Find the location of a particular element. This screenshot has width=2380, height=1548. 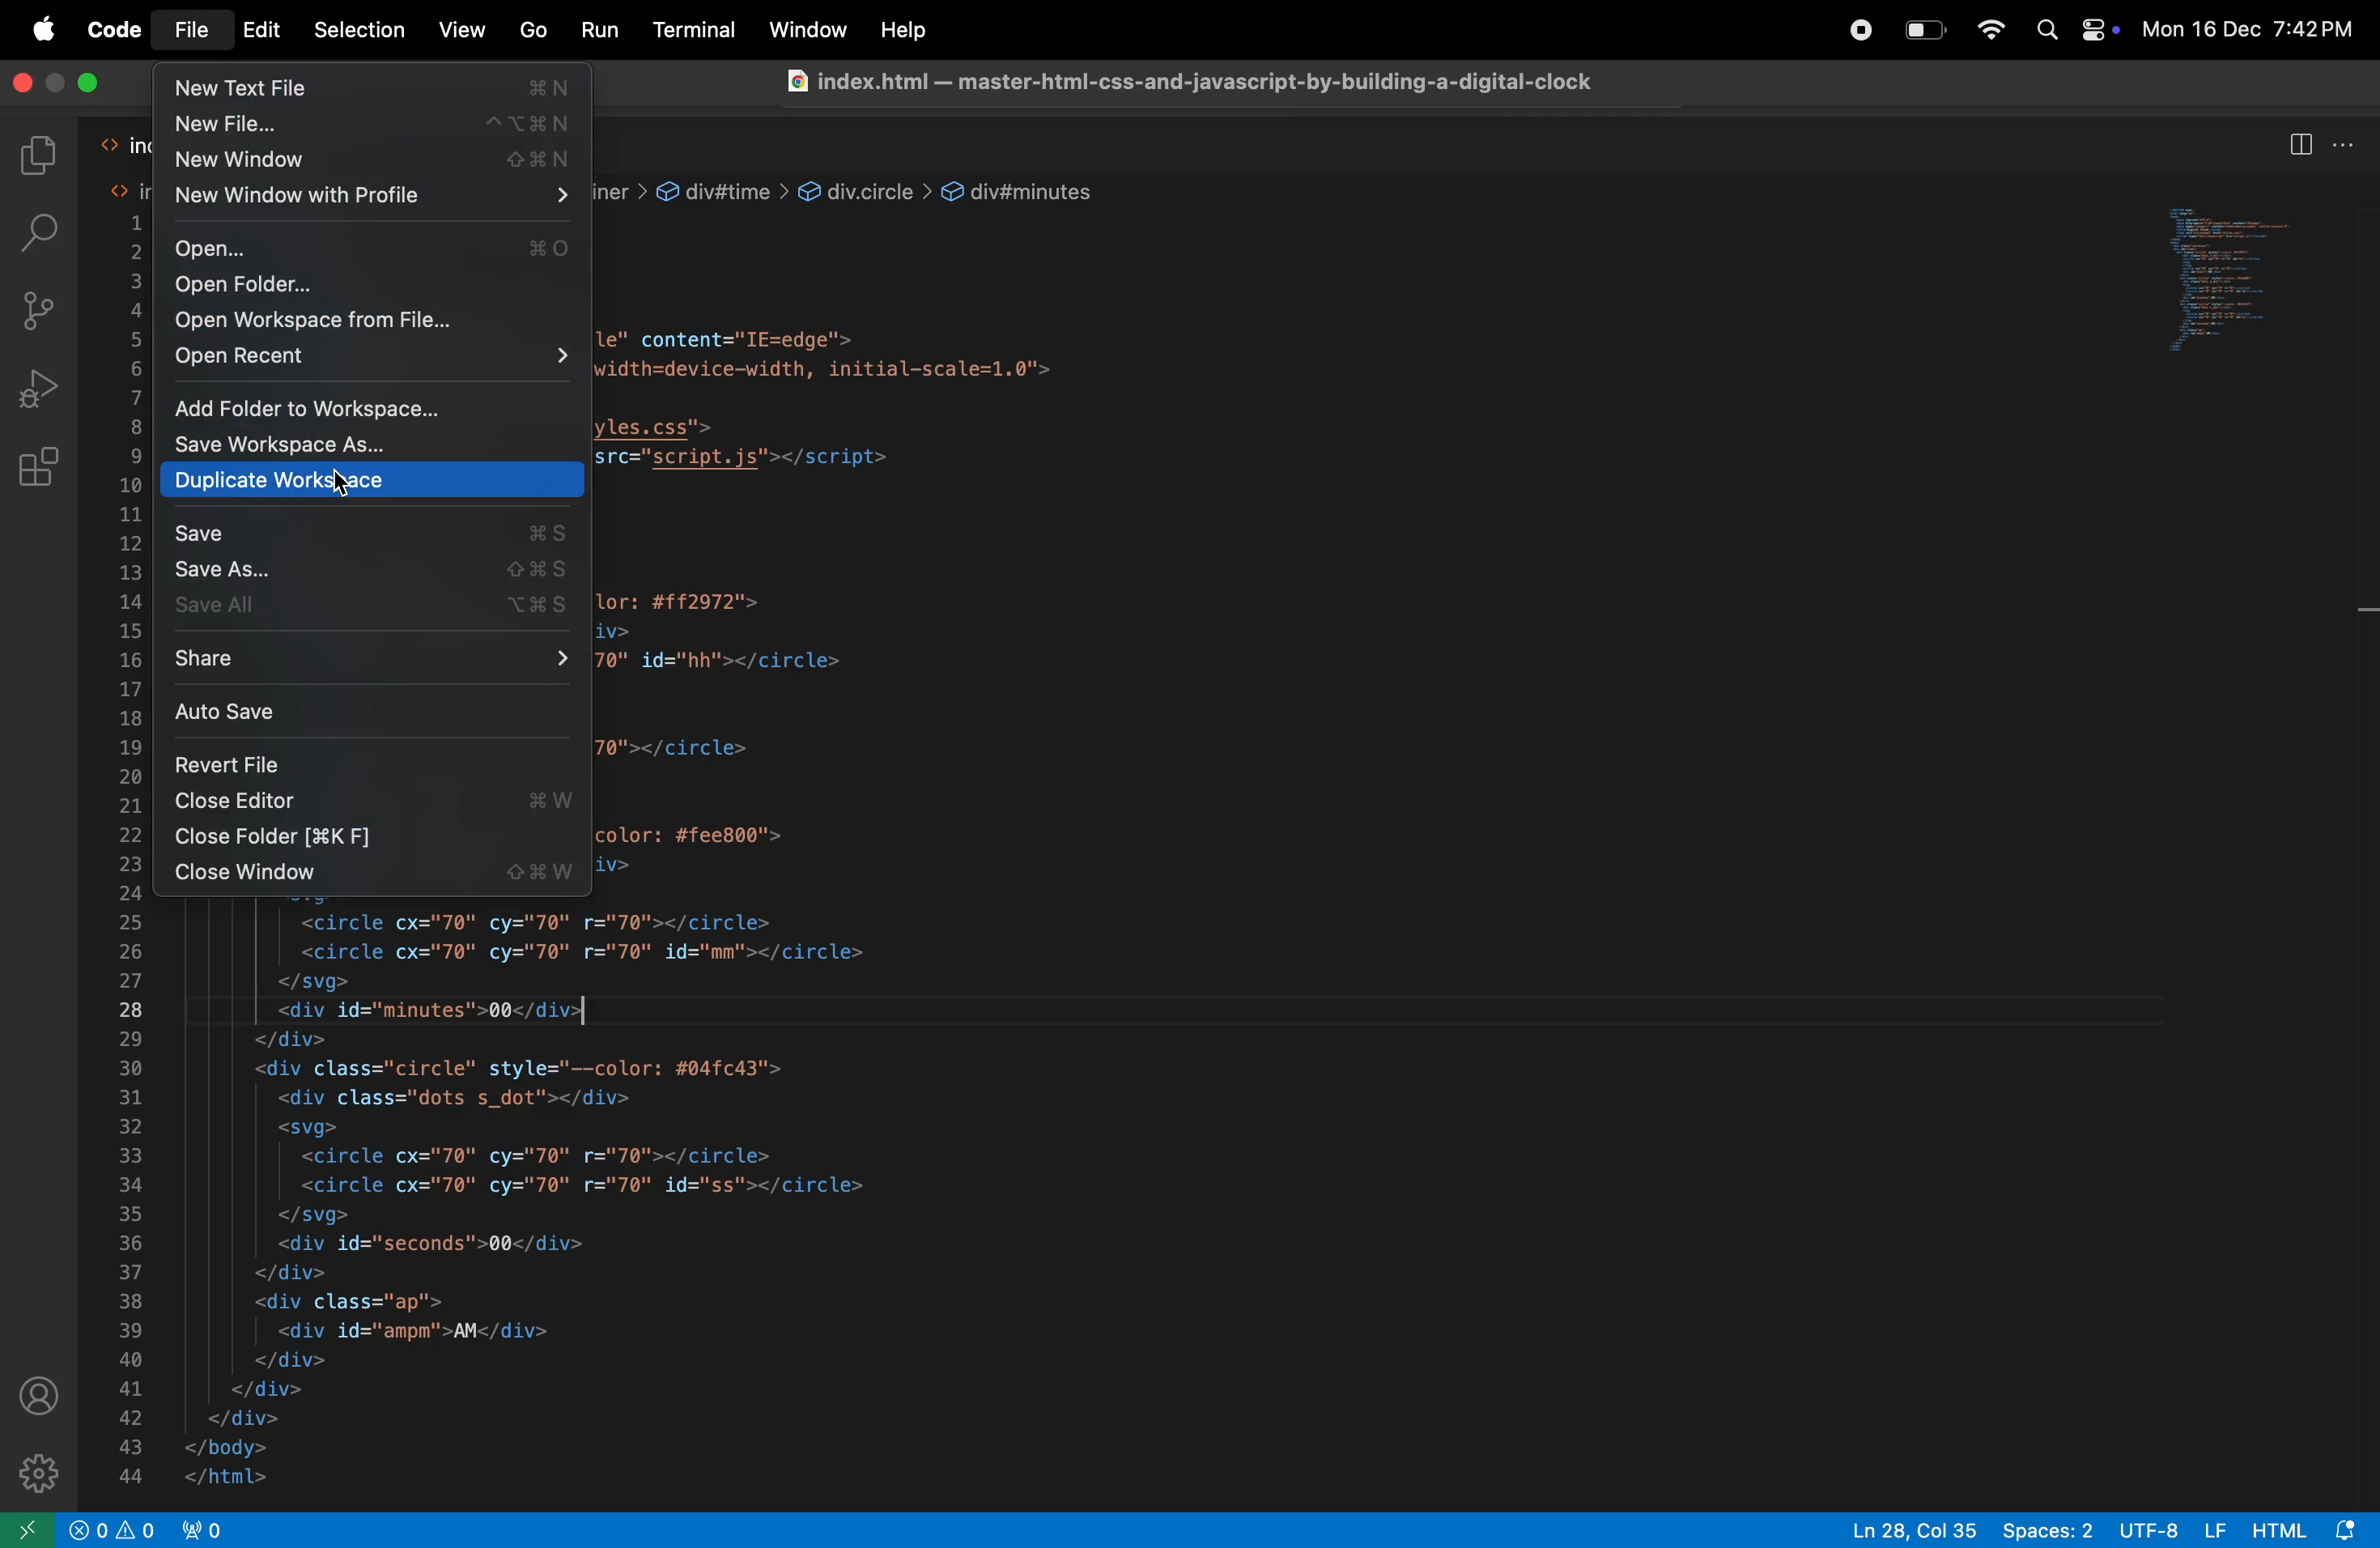

battery is located at coordinates (1924, 30).